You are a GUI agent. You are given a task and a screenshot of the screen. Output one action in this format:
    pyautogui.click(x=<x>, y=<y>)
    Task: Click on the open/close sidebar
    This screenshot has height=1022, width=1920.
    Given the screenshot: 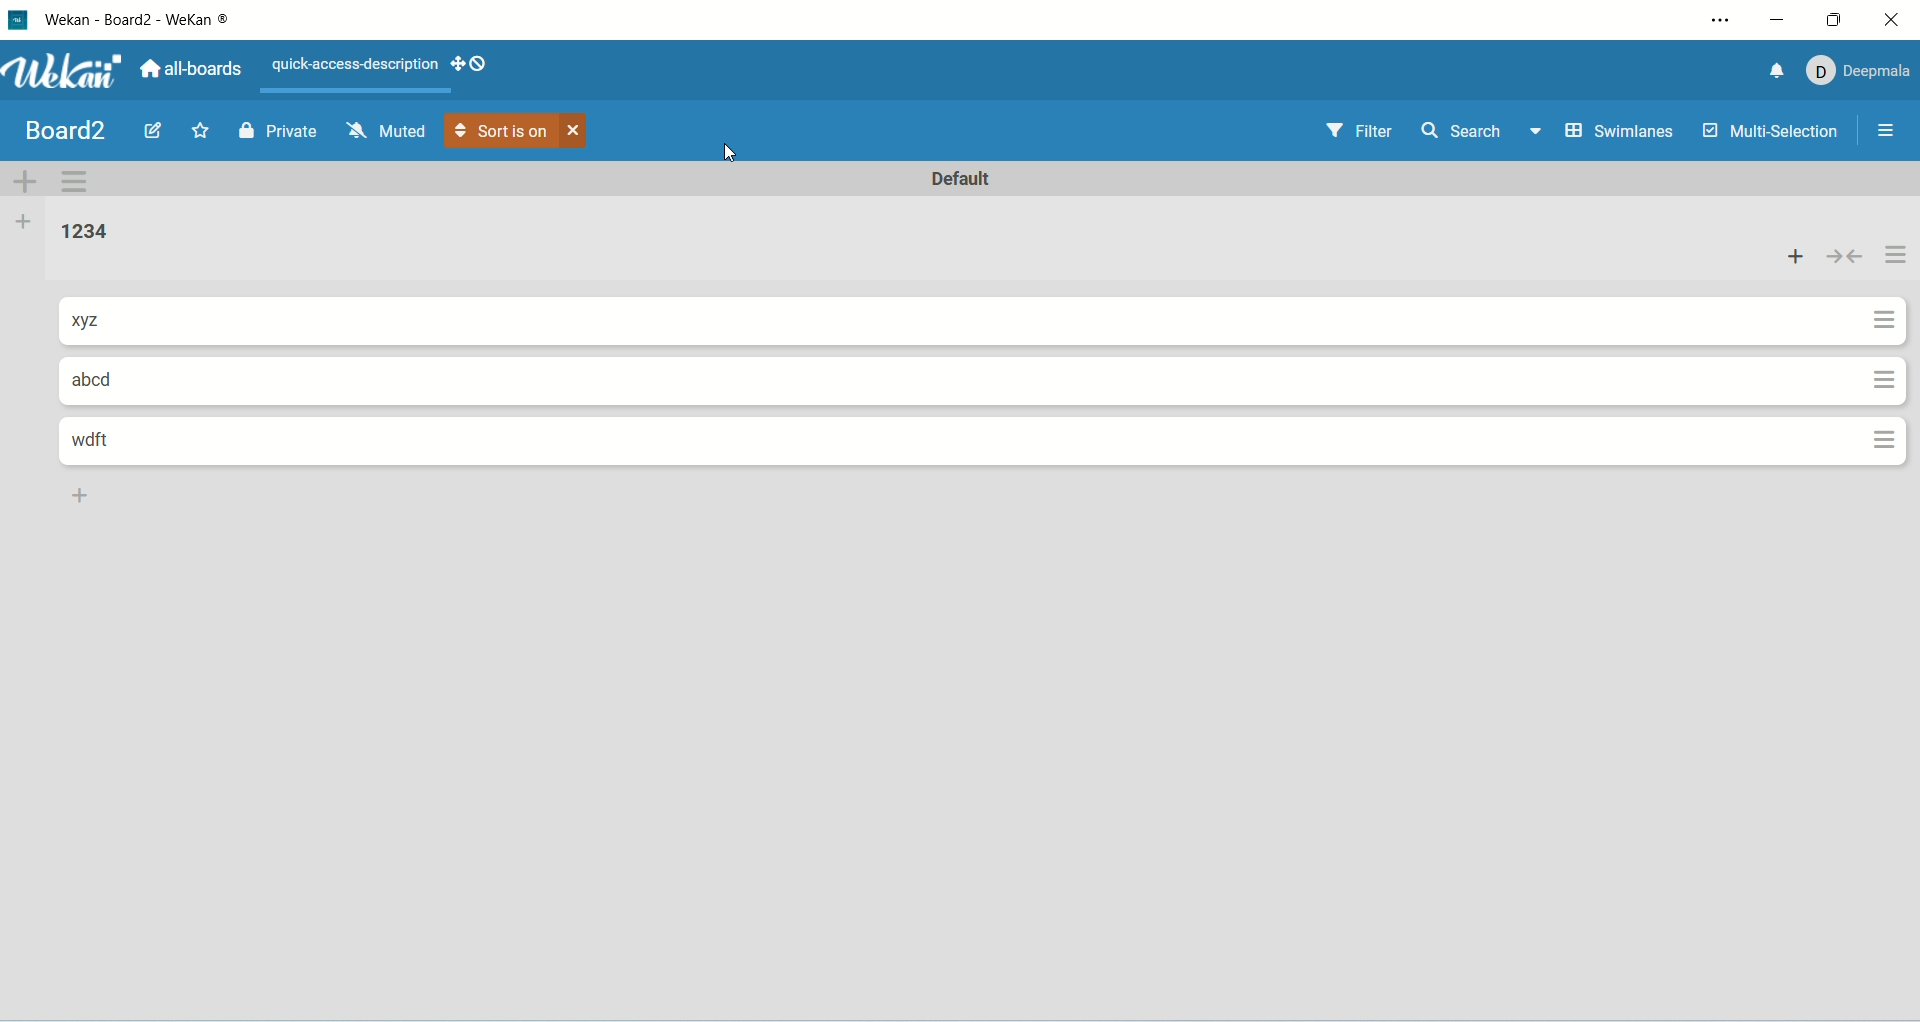 What is the action you would take?
    pyautogui.click(x=1888, y=131)
    